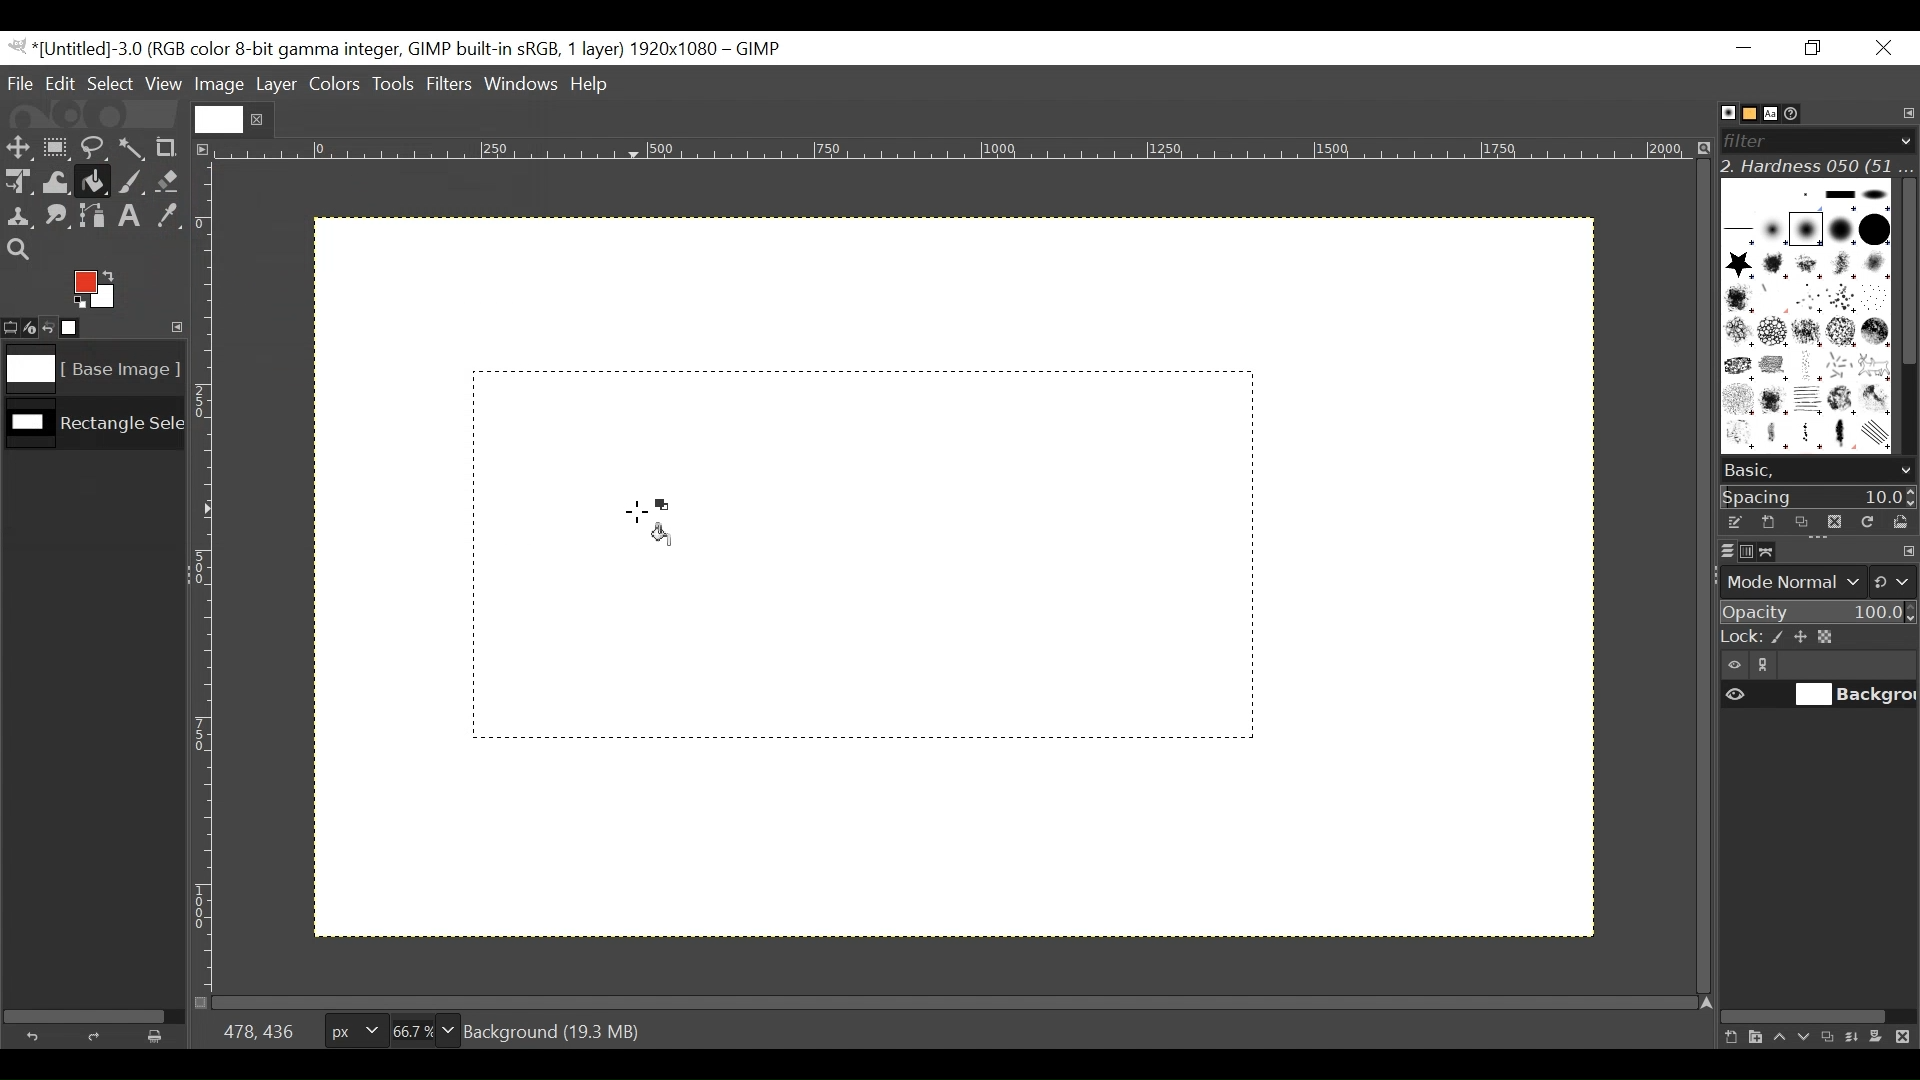  Describe the element at coordinates (260, 119) in the screenshot. I see `close` at that location.